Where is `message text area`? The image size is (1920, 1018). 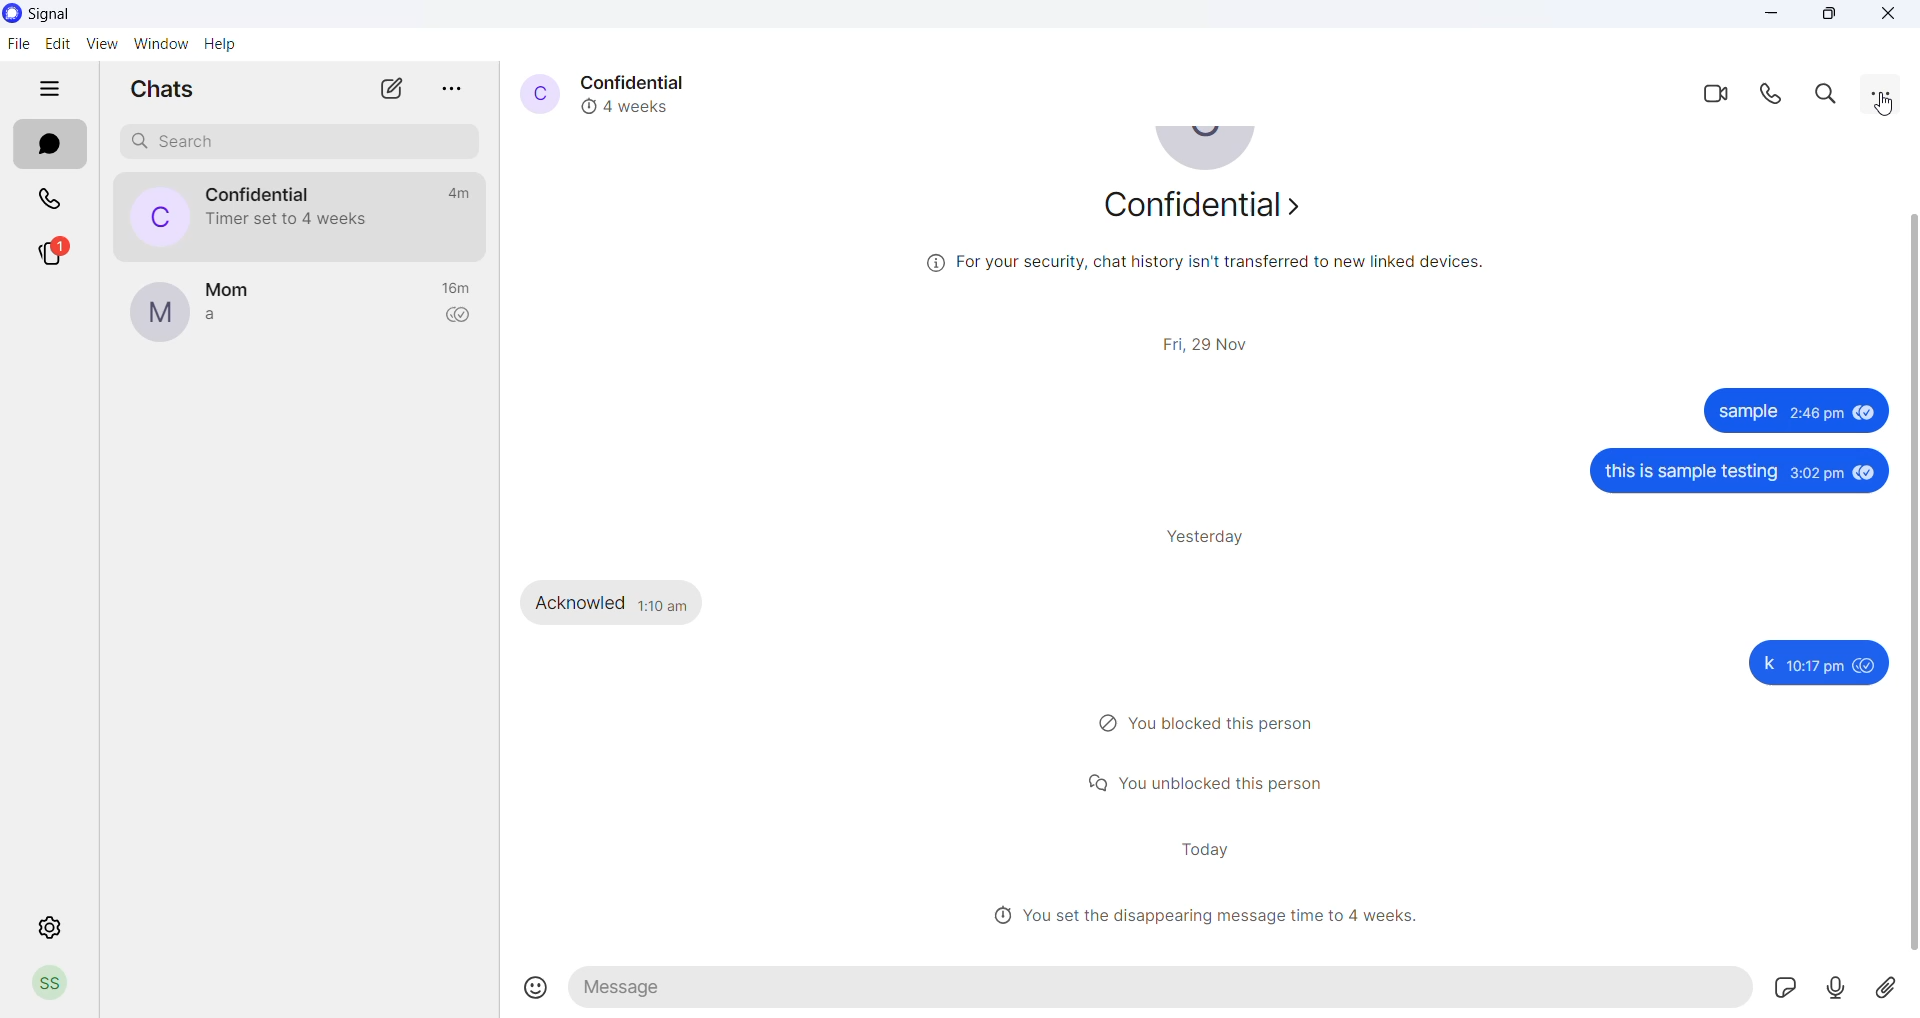
message text area is located at coordinates (1166, 988).